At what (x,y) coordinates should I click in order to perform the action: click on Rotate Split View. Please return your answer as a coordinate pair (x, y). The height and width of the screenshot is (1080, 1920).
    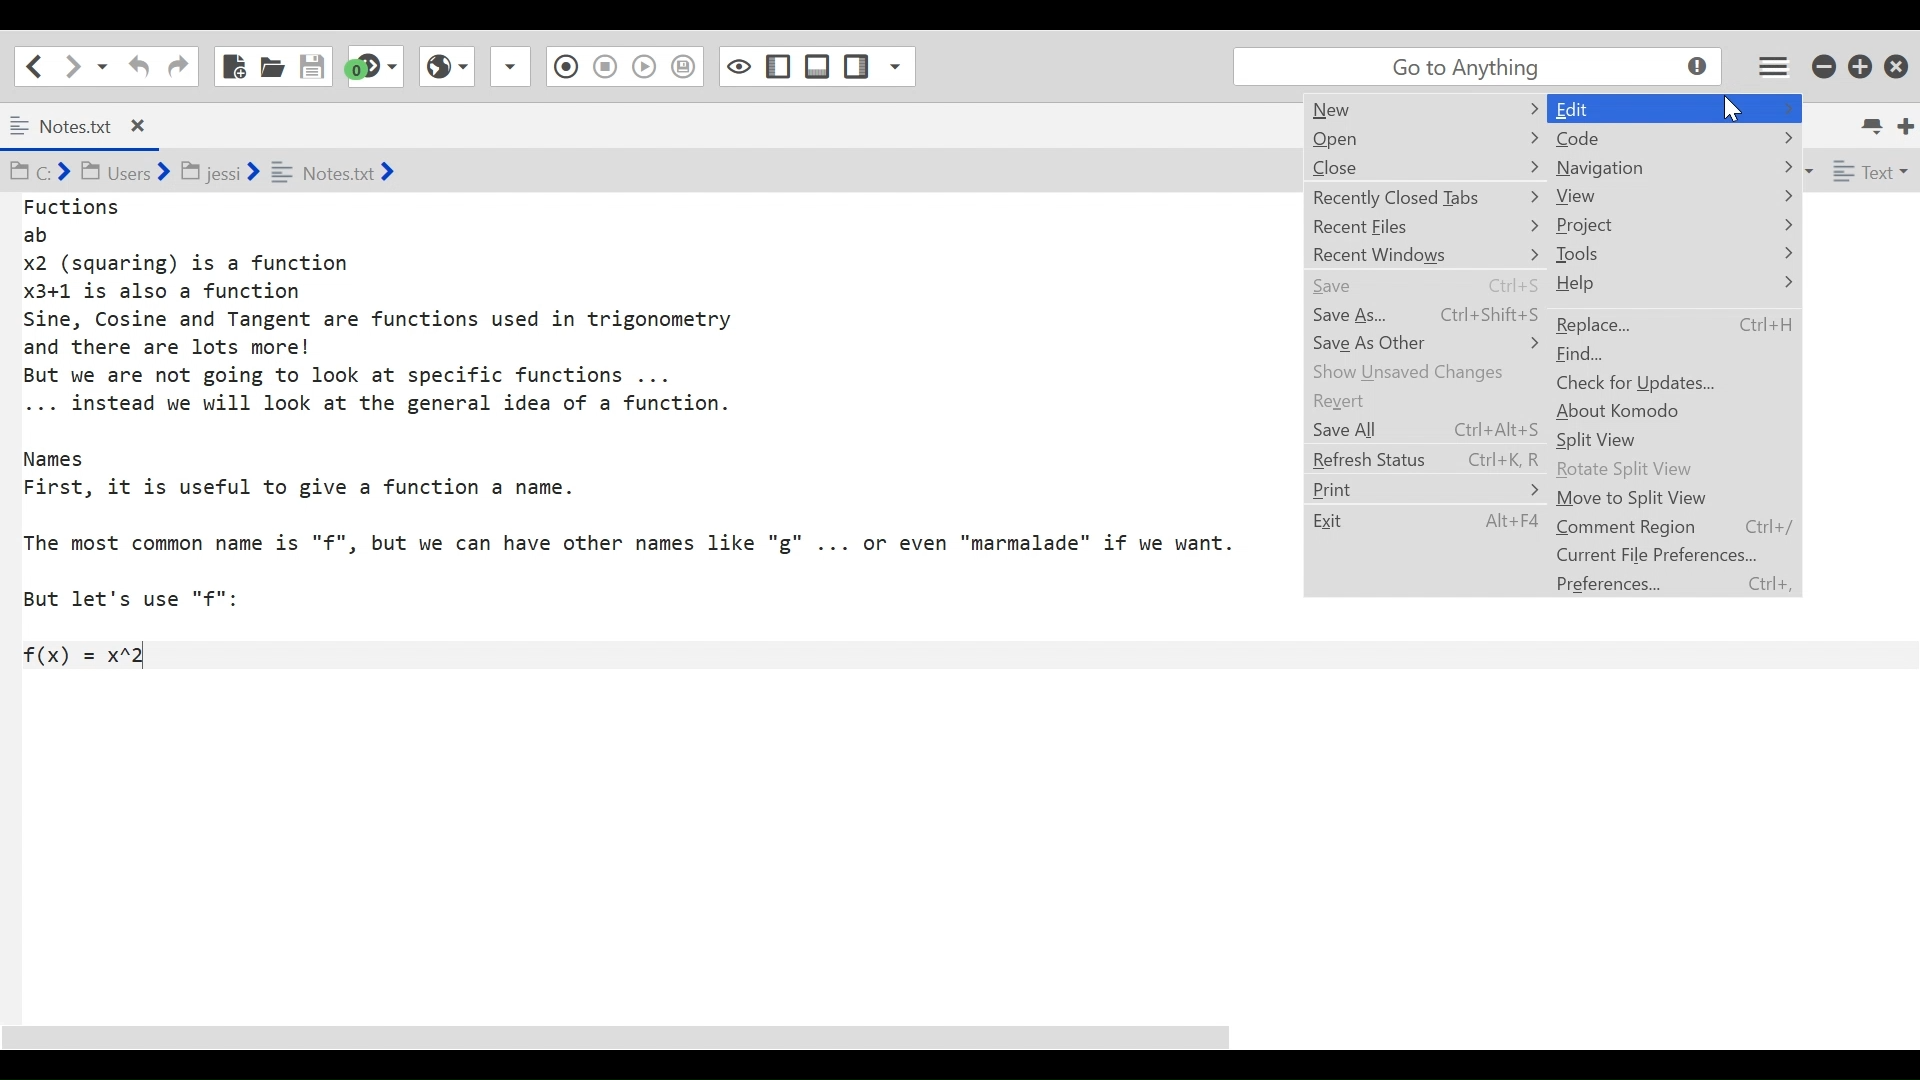
    Looking at the image, I should click on (1646, 470).